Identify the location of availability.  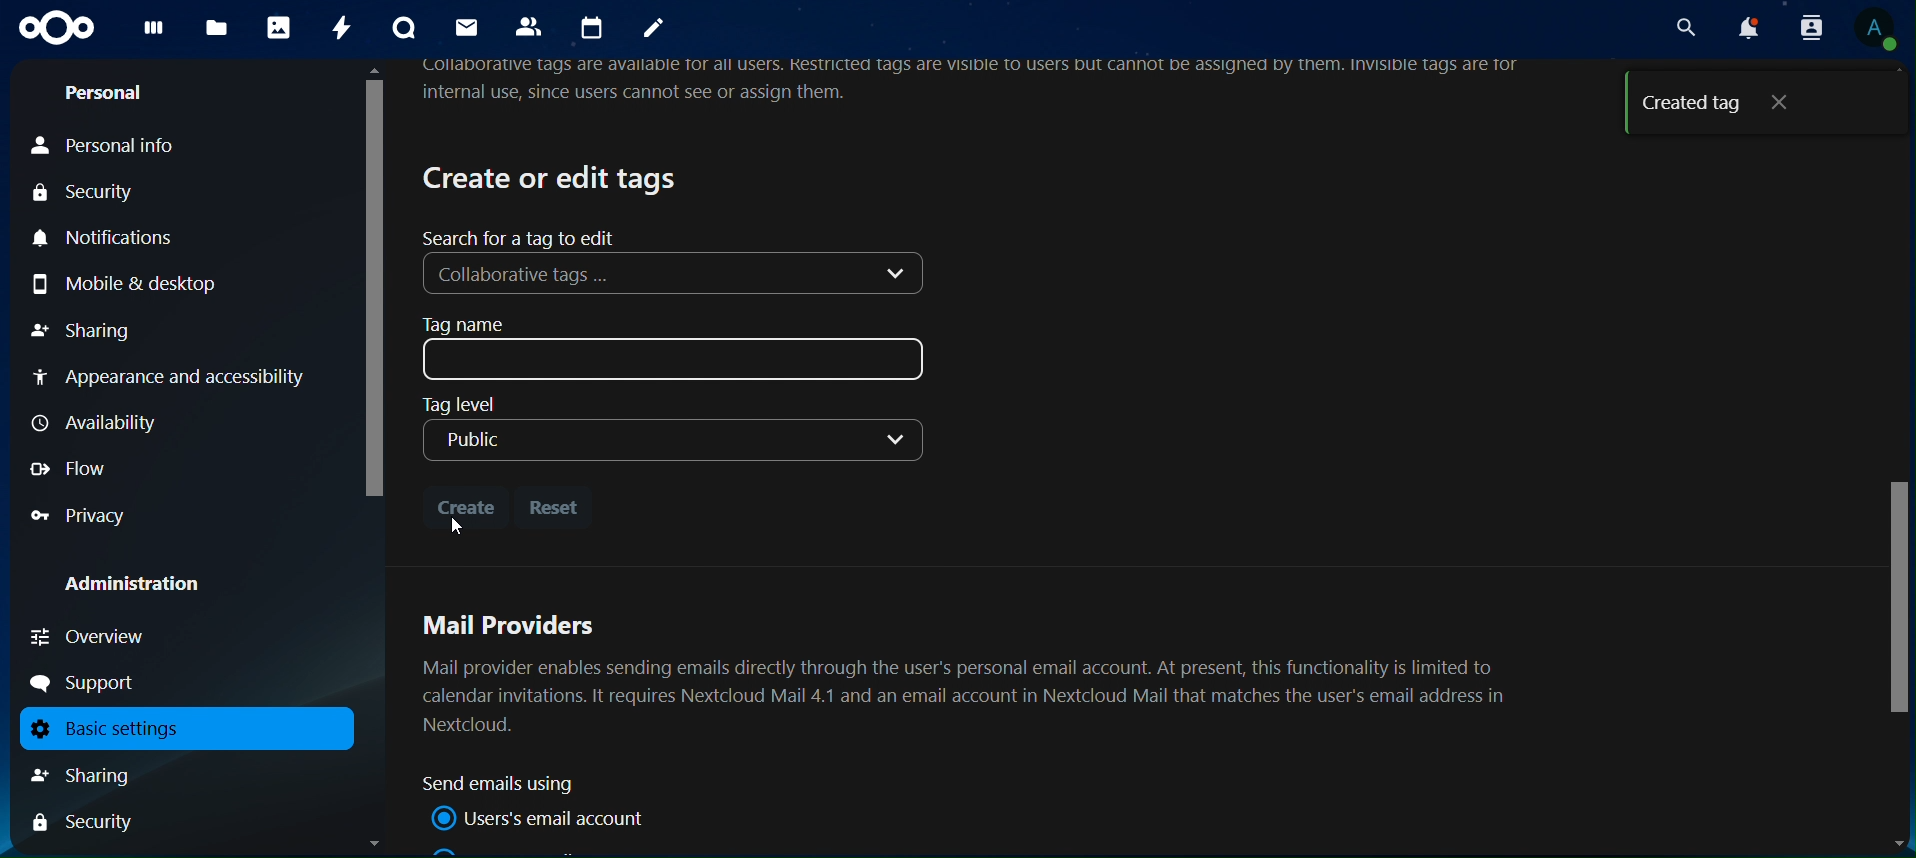
(101, 423).